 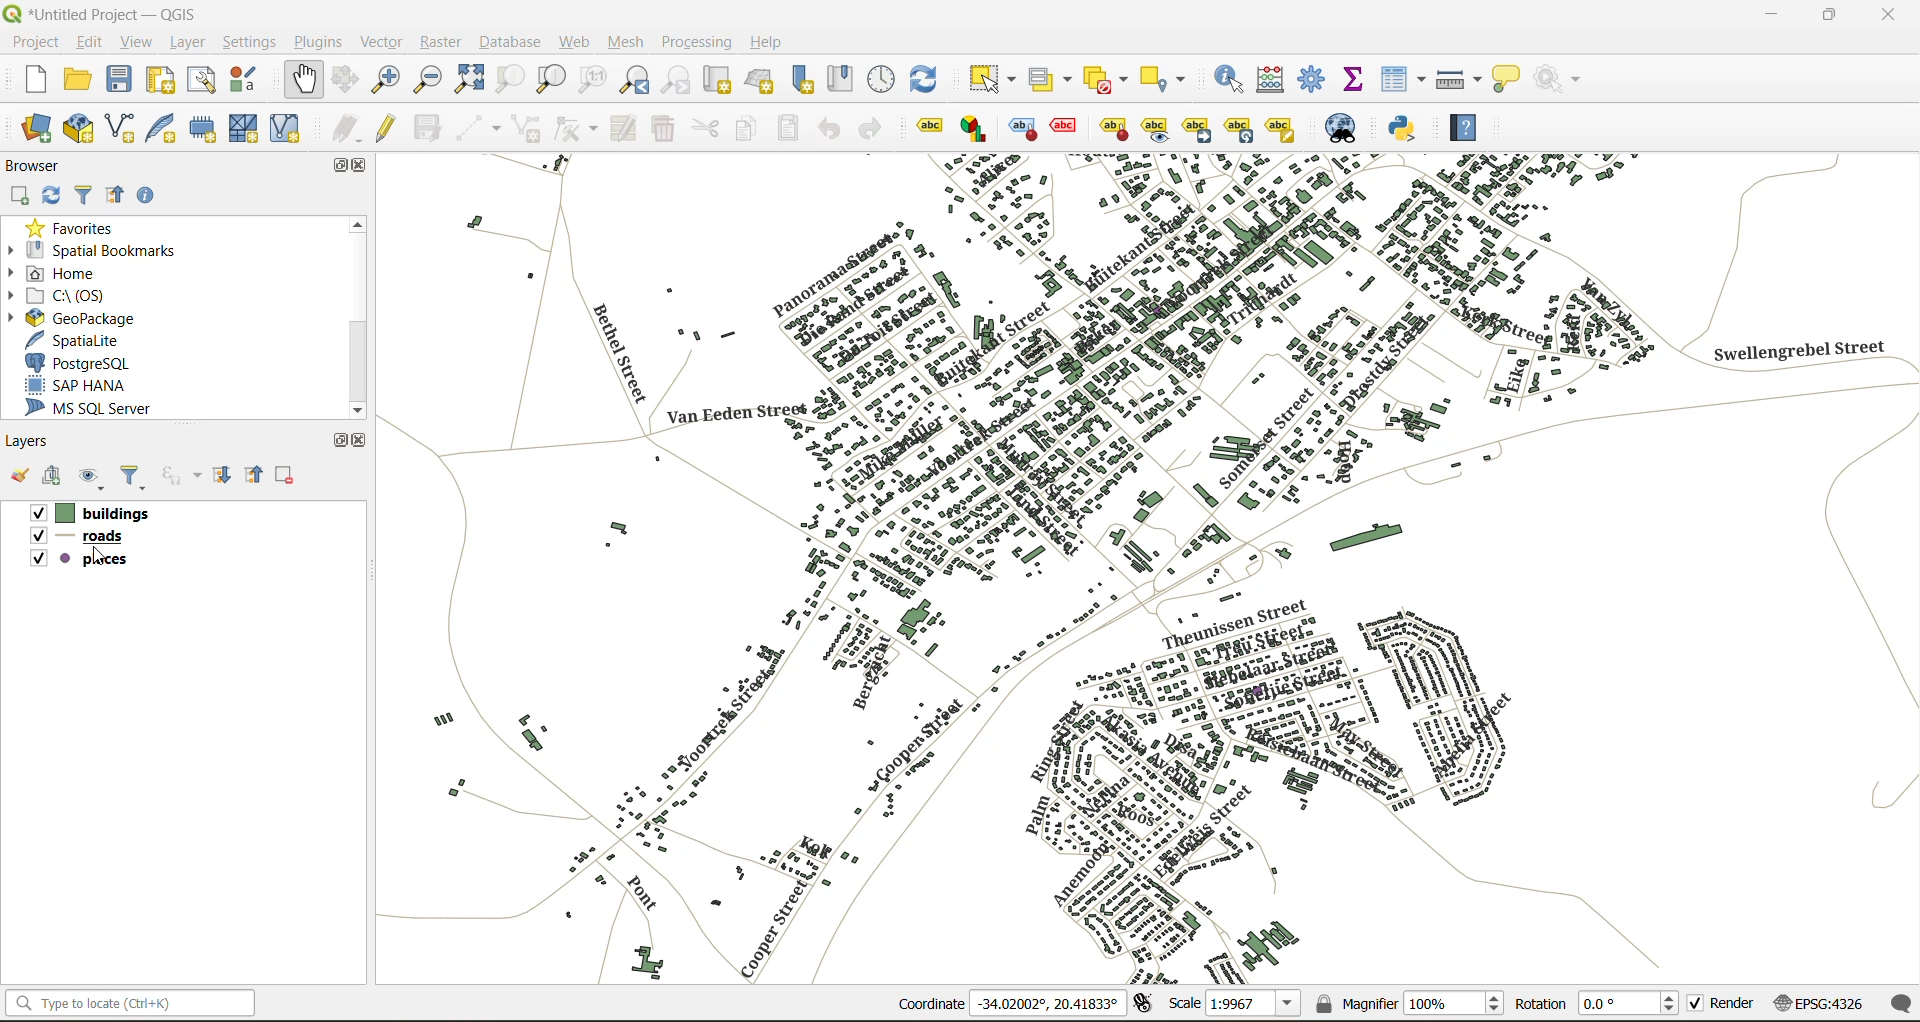 I want to click on pan map, so click(x=300, y=80).